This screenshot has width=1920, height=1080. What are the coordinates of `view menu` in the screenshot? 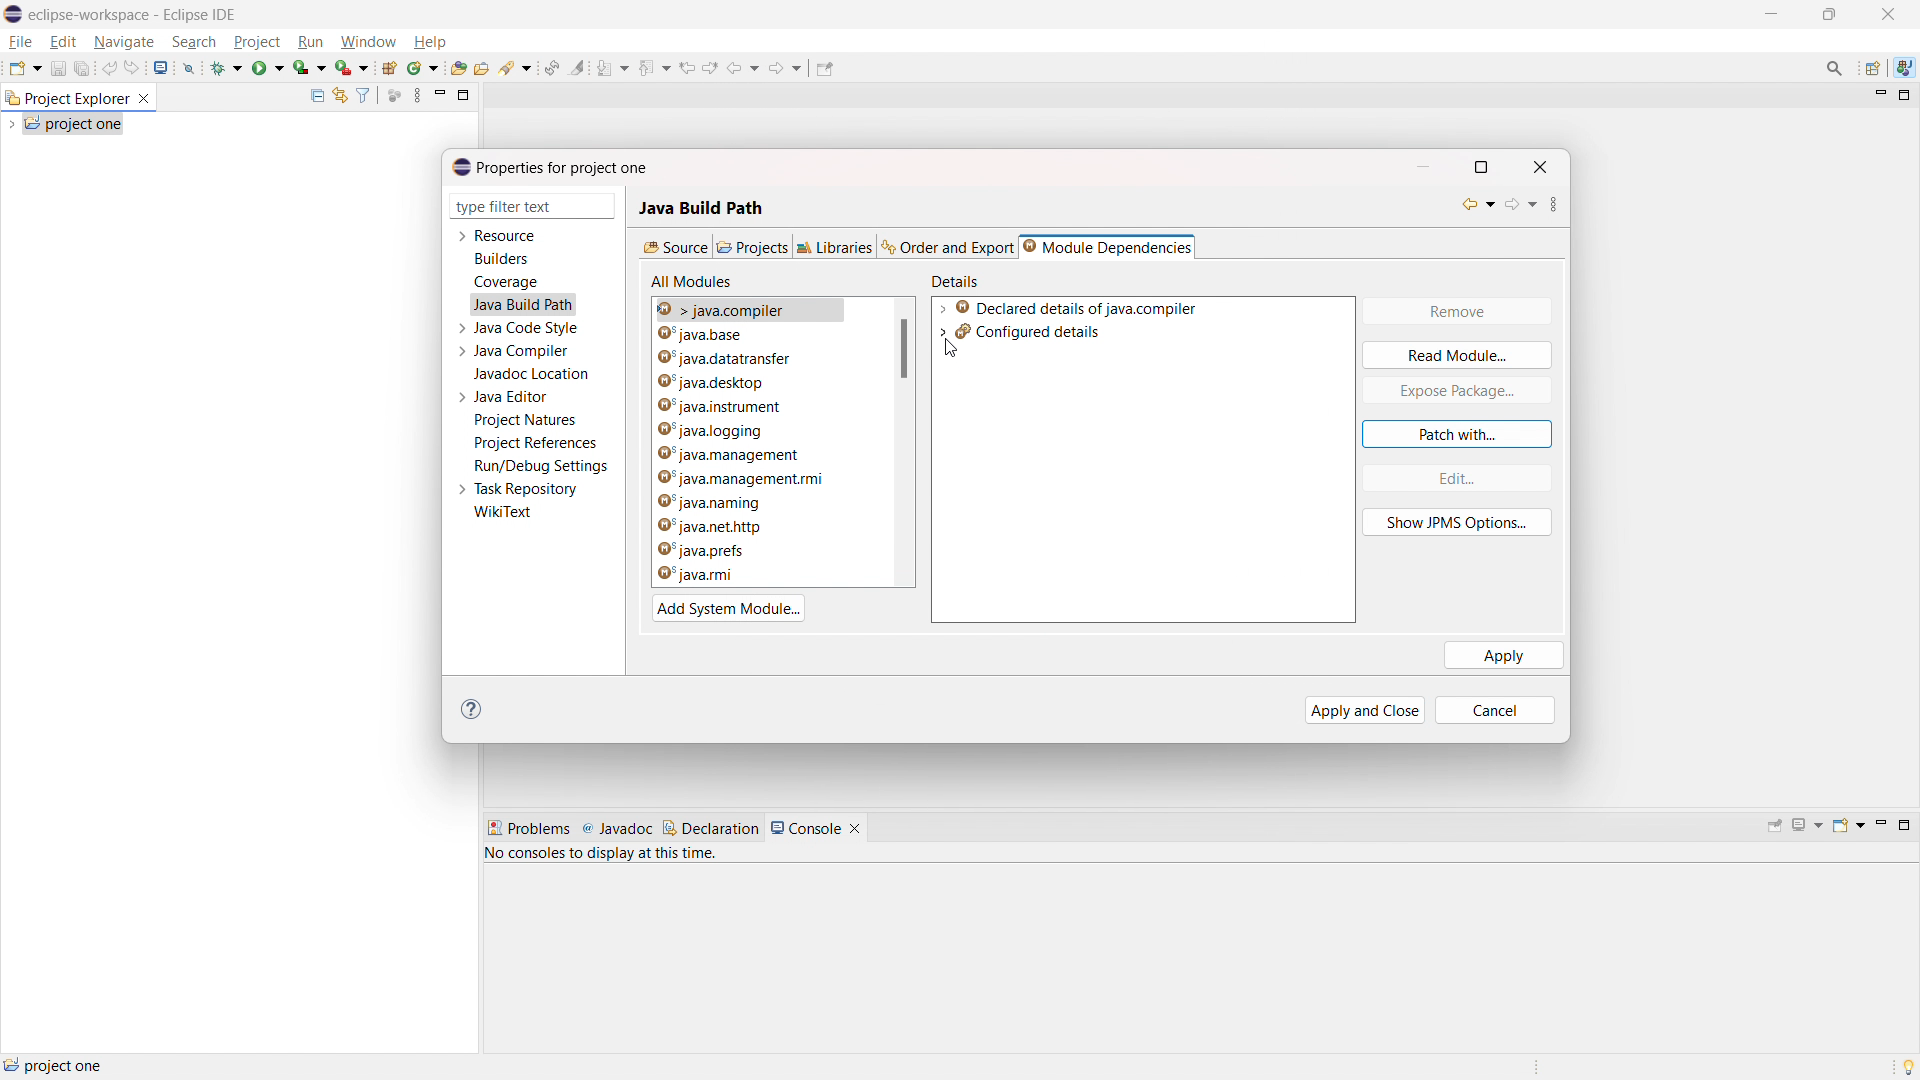 It's located at (417, 95).